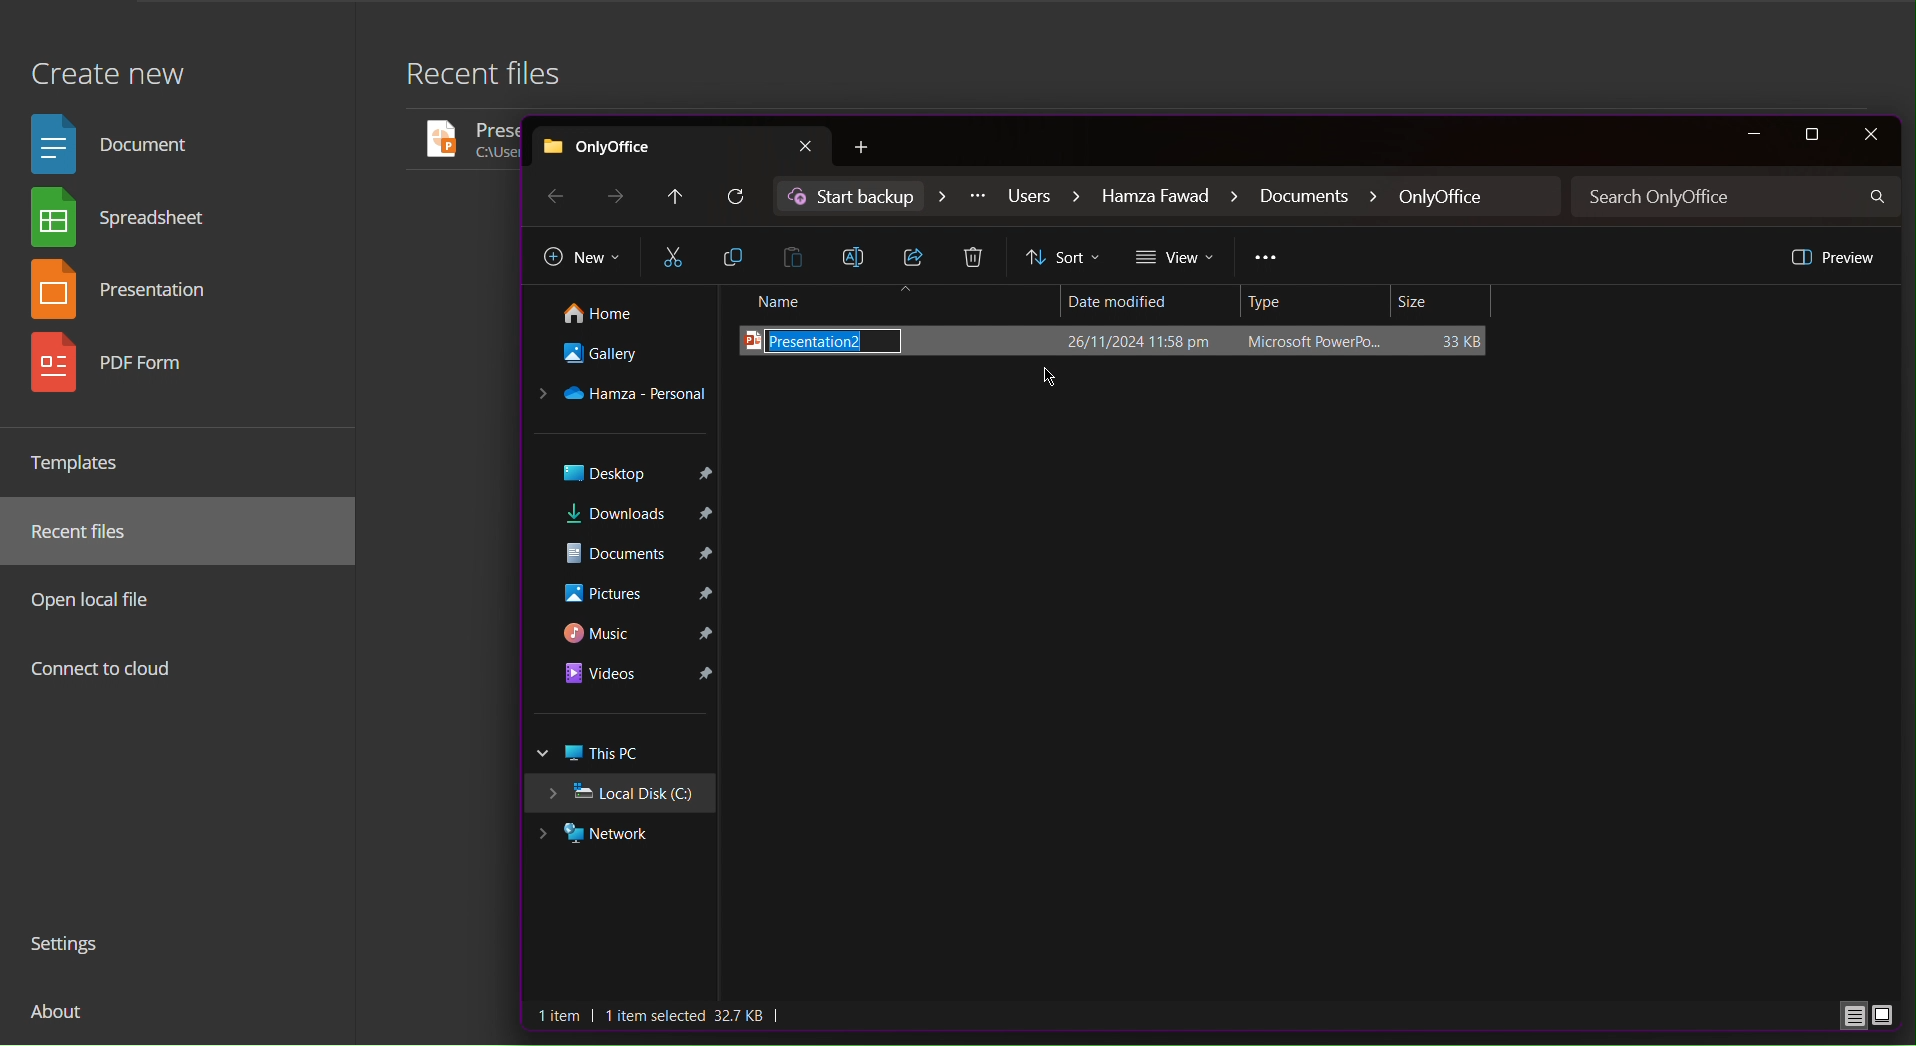  What do you see at coordinates (618, 359) in the screenshot?
I see `Gallery` at bounding box center [618, 359].